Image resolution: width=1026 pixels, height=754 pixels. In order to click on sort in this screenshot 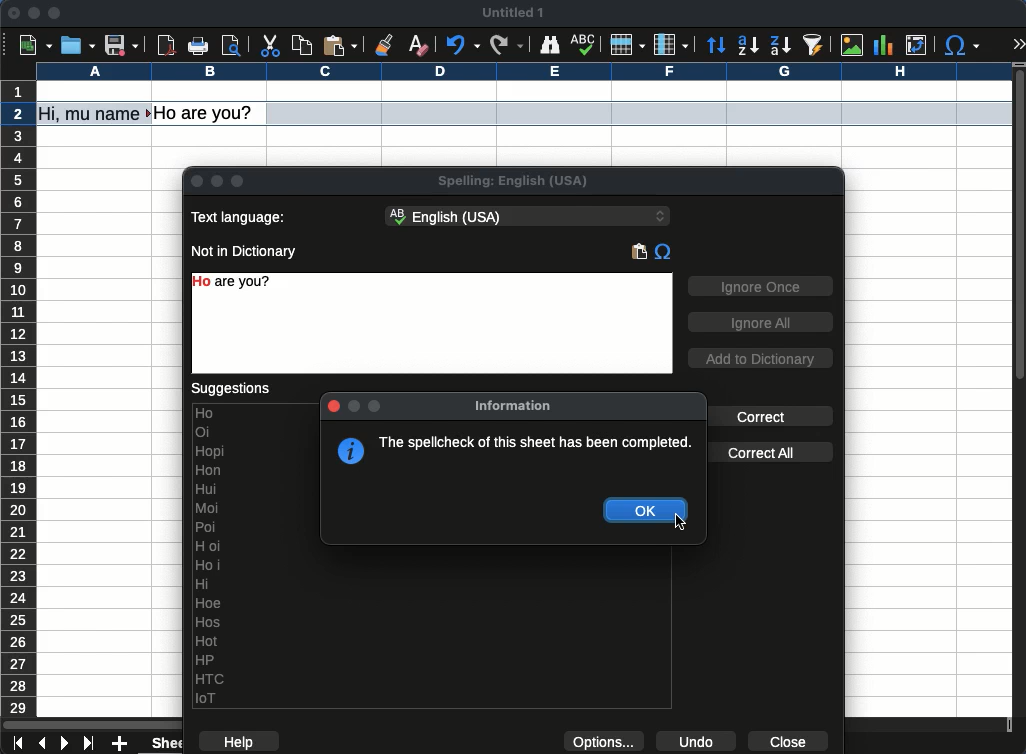, I will do `click(716, 46)`.